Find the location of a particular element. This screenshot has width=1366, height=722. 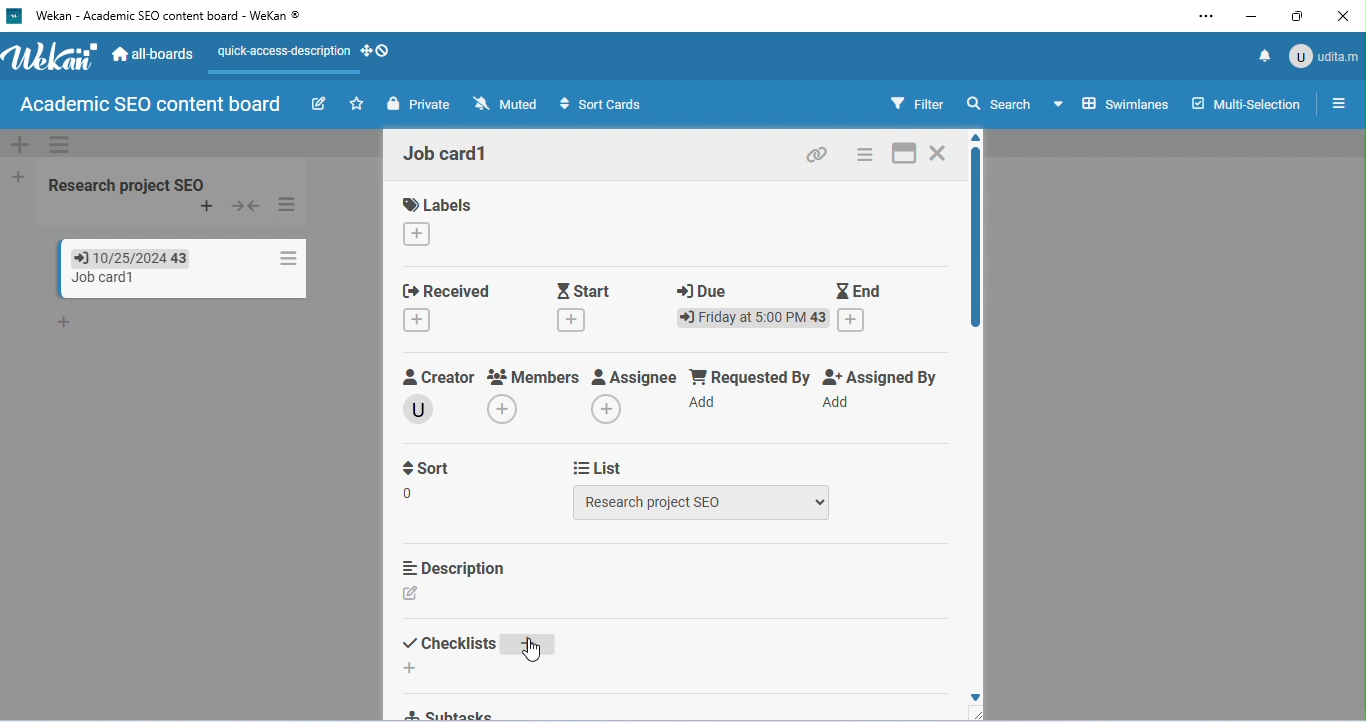

add requester is located at coordinates (706, 403).